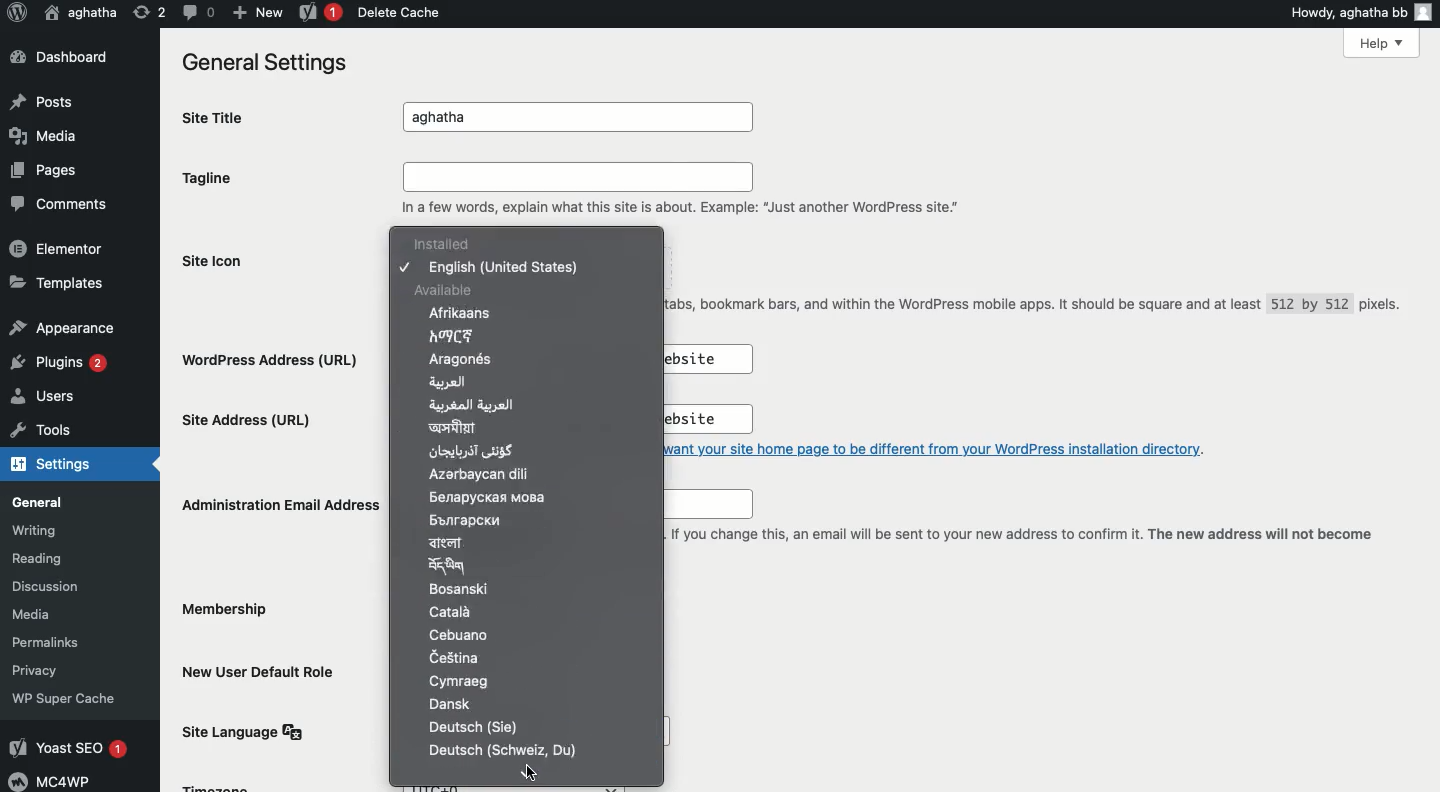  What do you see at coordinates (251, 423) in the screenshot?
I see `Site address url` at bounding box center [251, 423].